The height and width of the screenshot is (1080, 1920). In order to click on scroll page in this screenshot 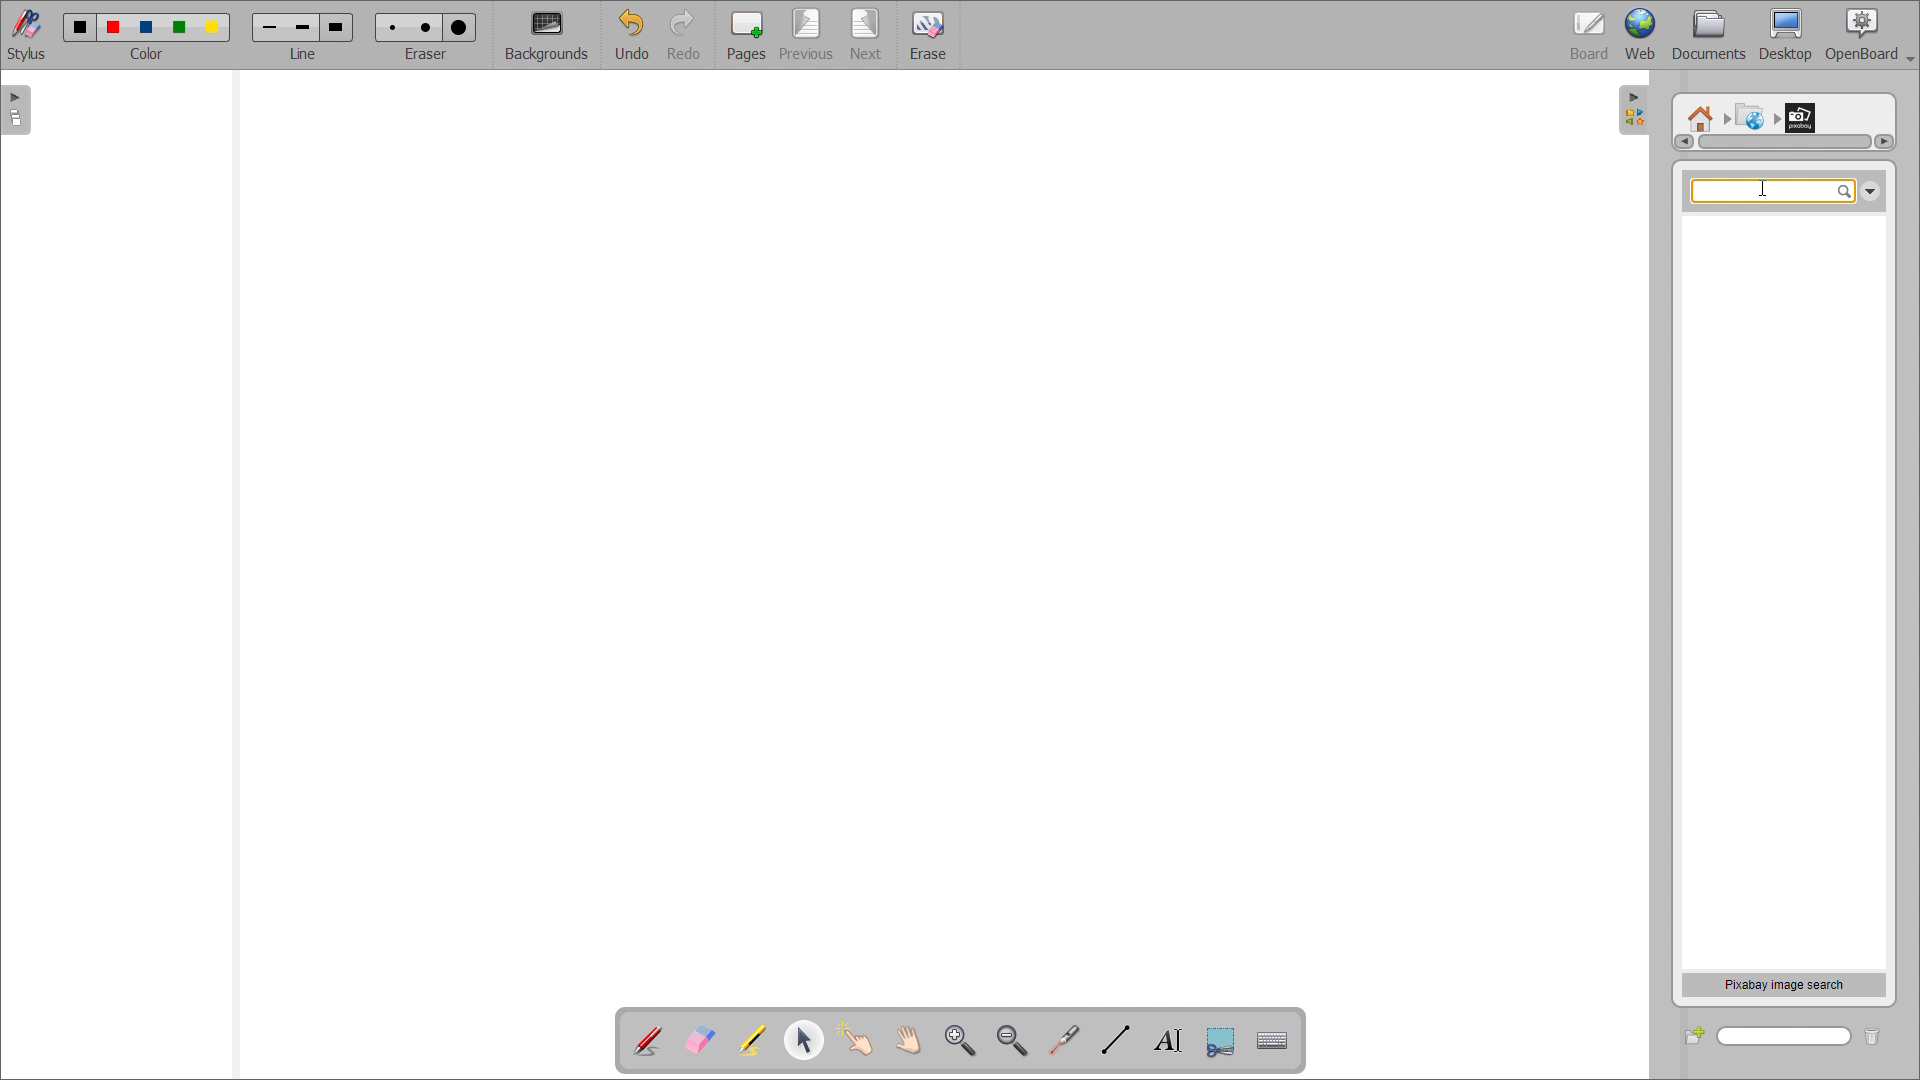, I will do `click(907, 1038)`.